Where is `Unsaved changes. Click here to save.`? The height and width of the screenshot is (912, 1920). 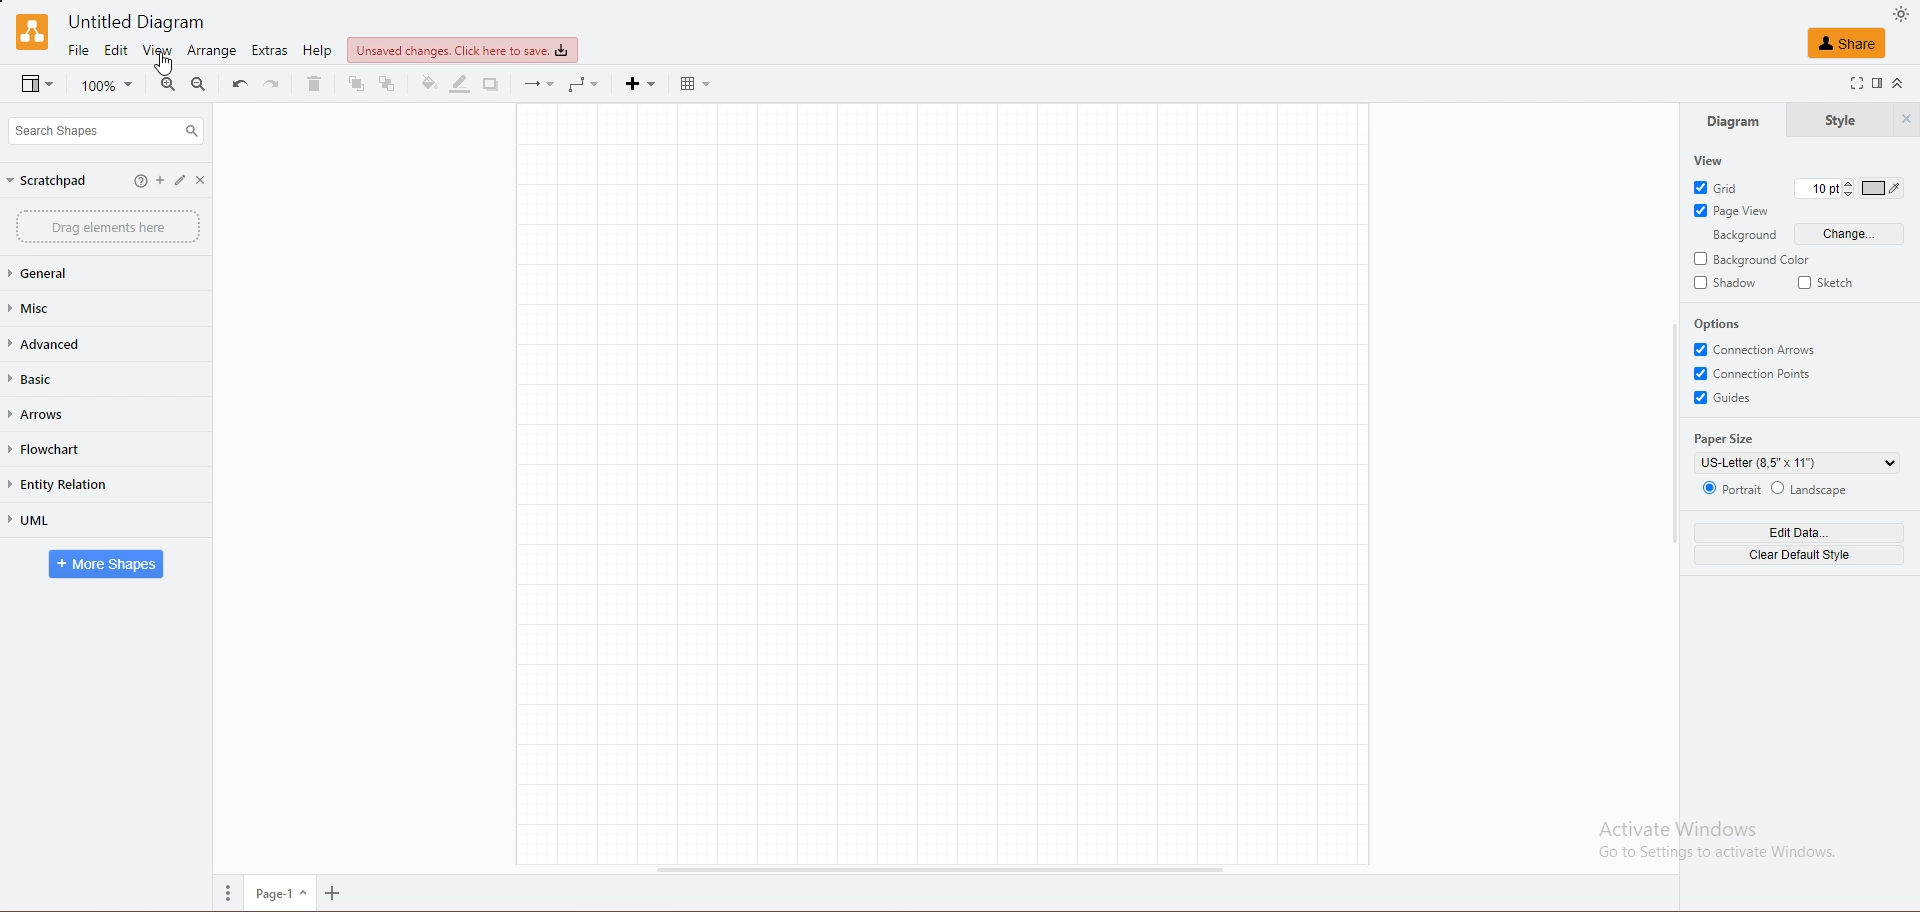
Unsaved changes. Click here to save. is located at coordinates (461, 51).